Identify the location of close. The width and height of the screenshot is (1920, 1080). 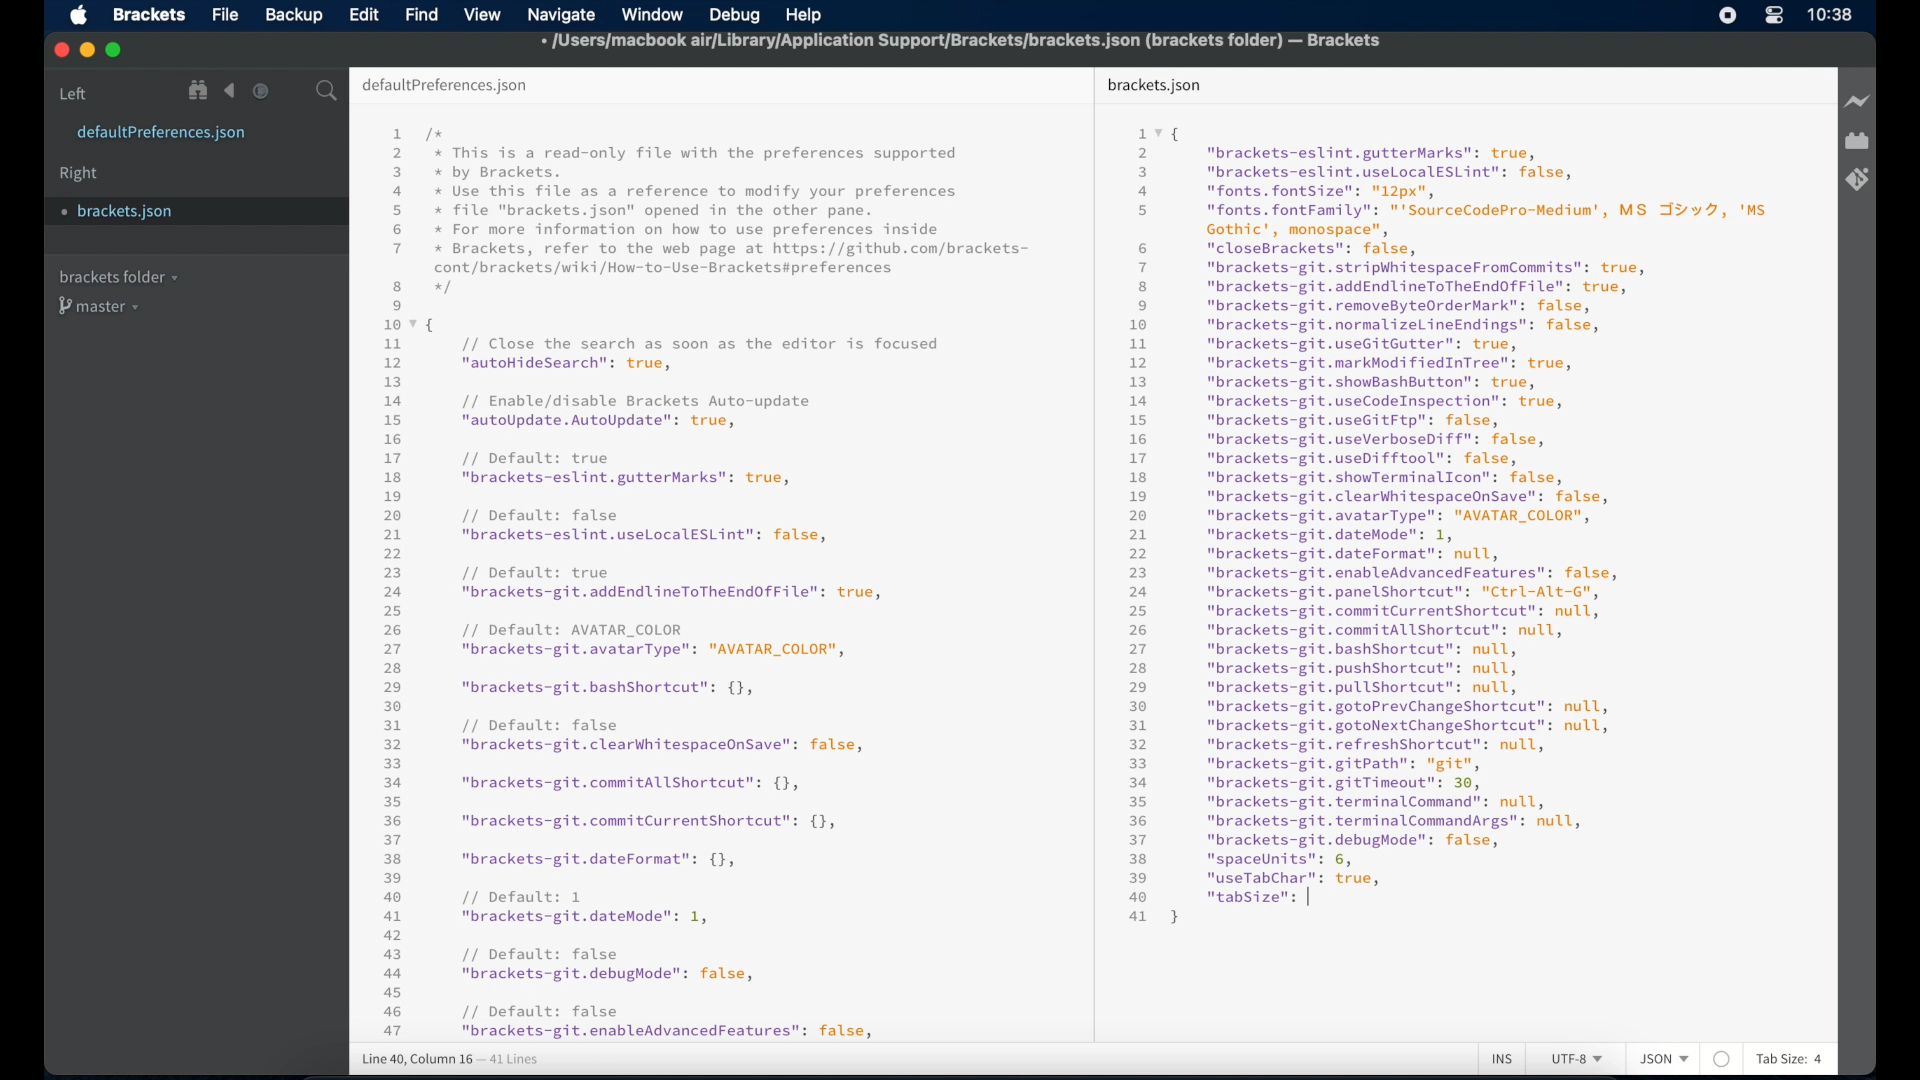
(62, 51).